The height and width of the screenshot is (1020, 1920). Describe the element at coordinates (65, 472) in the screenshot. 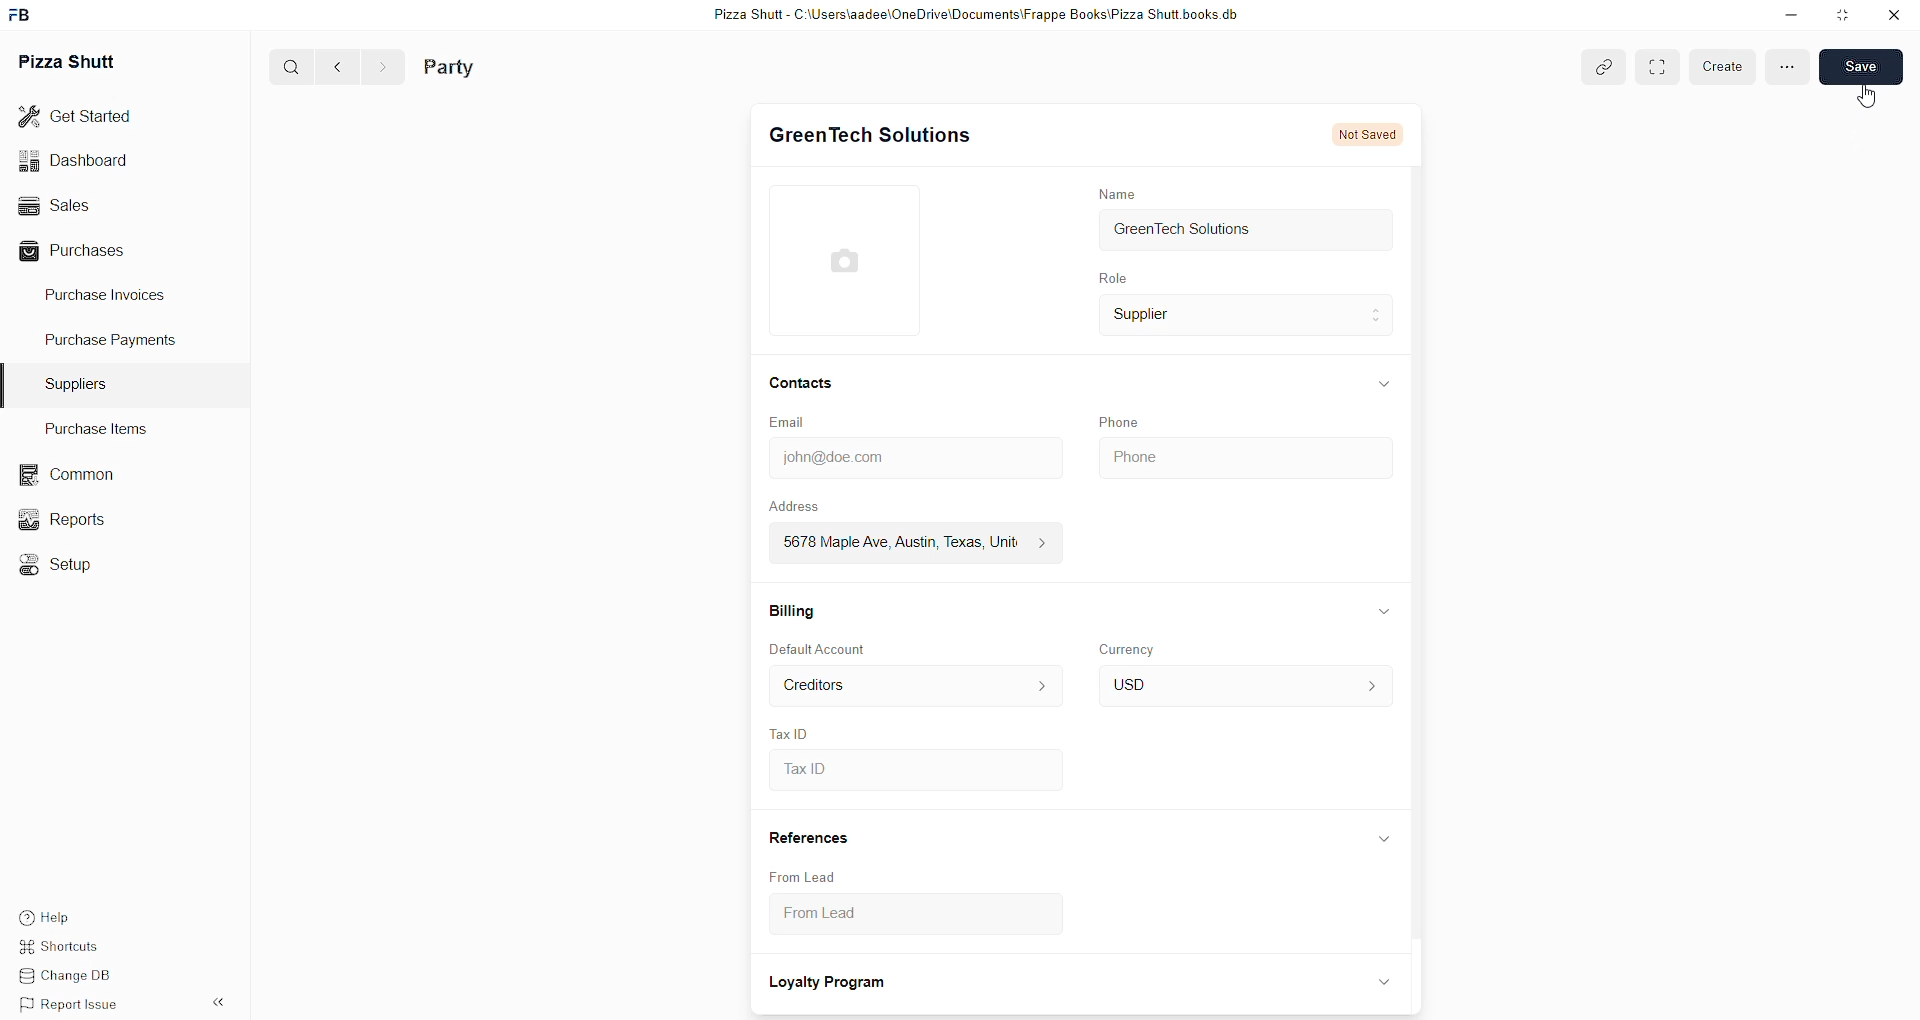

I see `‘Common` at that location.